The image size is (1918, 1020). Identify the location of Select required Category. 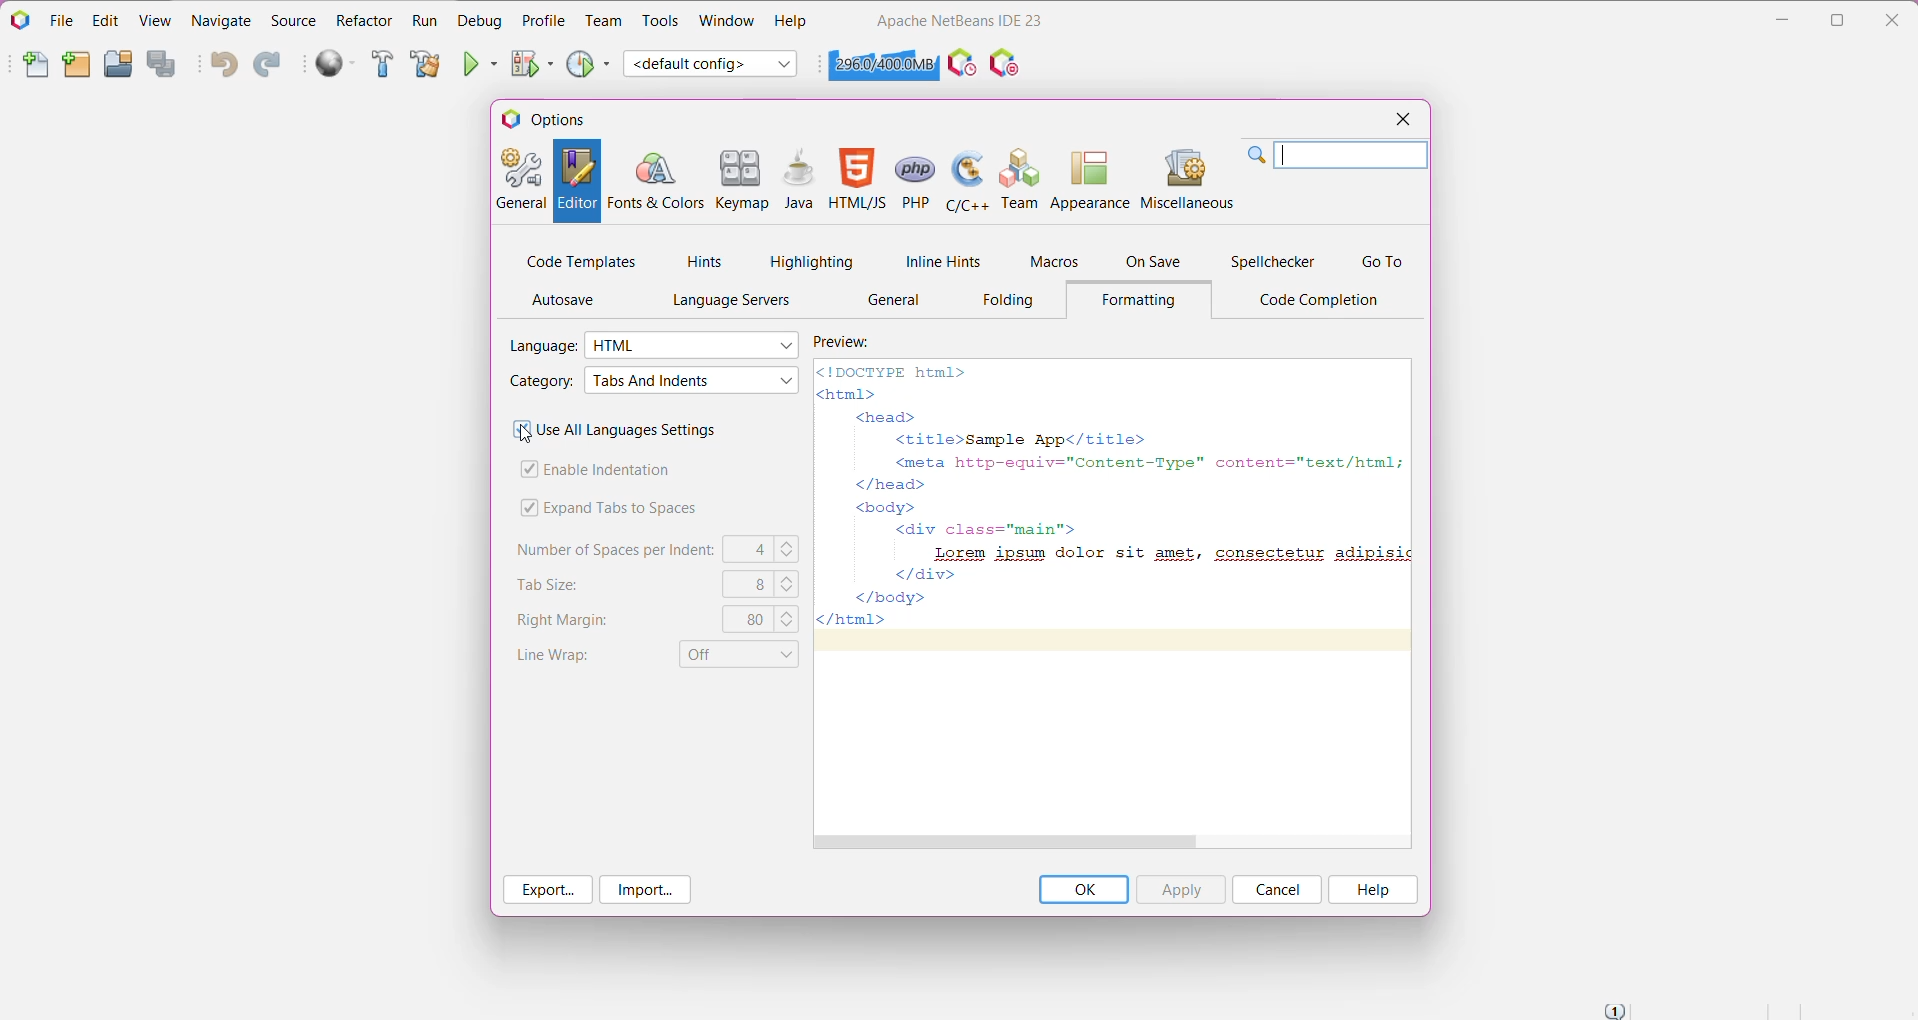
(695, 381).